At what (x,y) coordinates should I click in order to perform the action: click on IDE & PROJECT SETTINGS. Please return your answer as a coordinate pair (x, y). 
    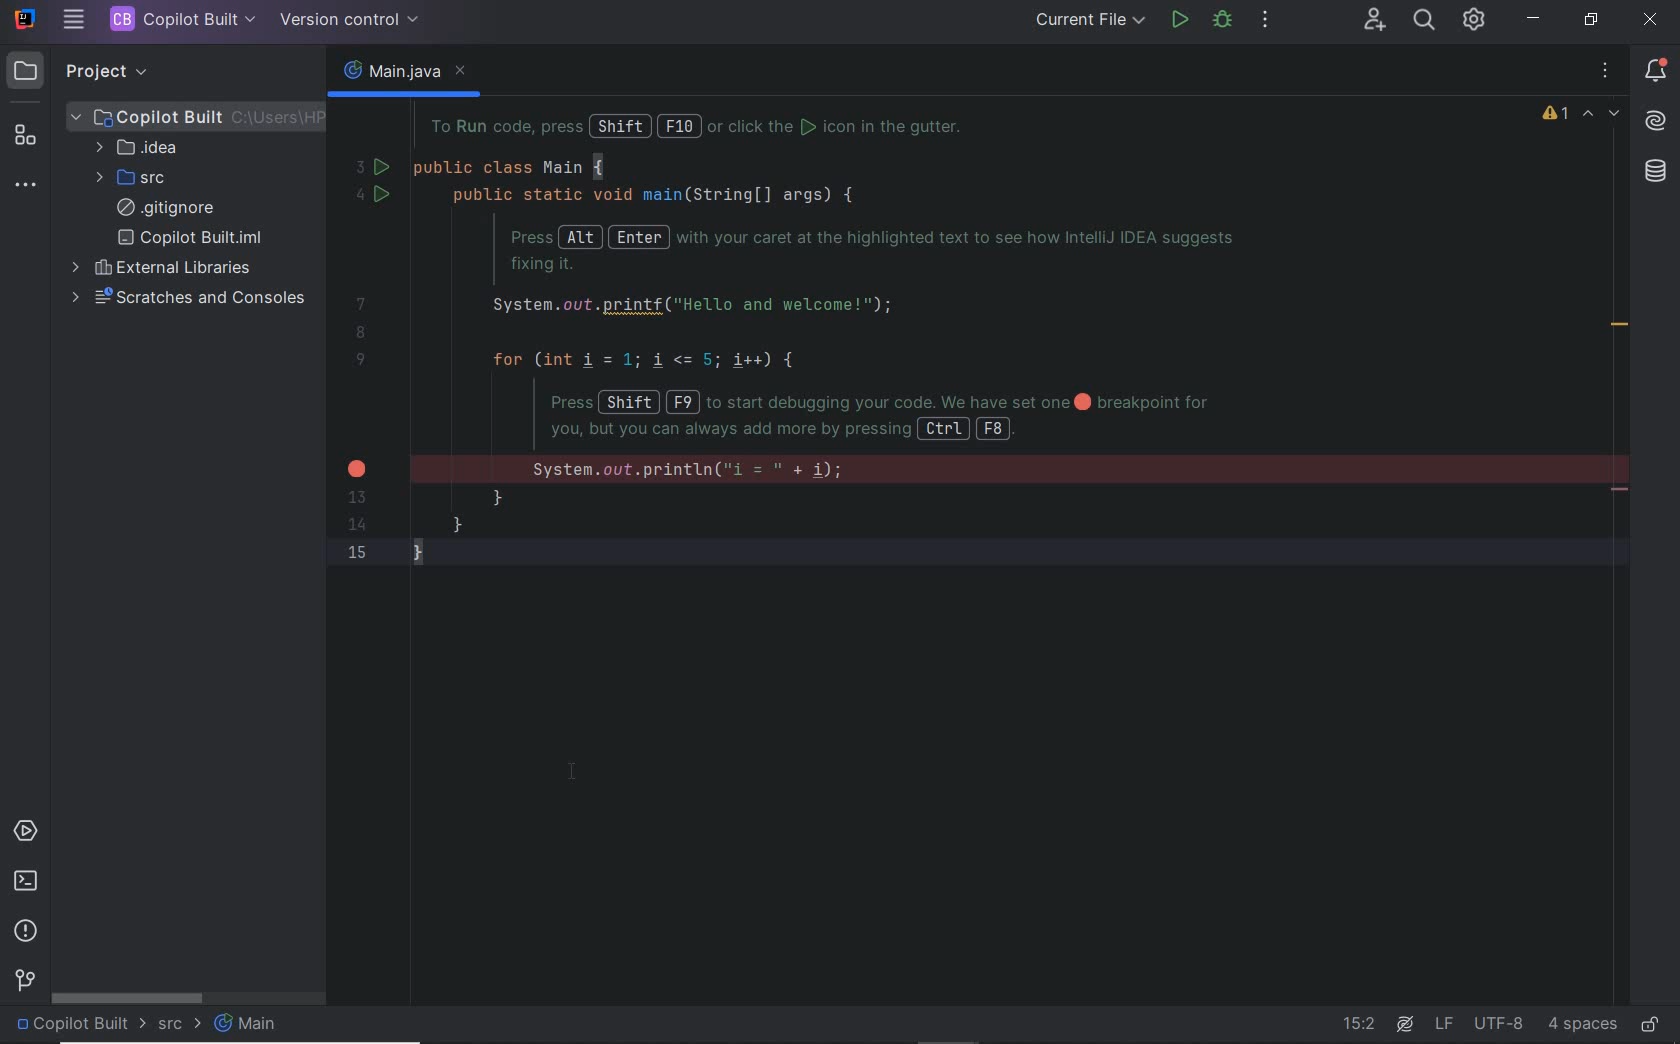
    Looking at the image, I should click on (1476, 20).